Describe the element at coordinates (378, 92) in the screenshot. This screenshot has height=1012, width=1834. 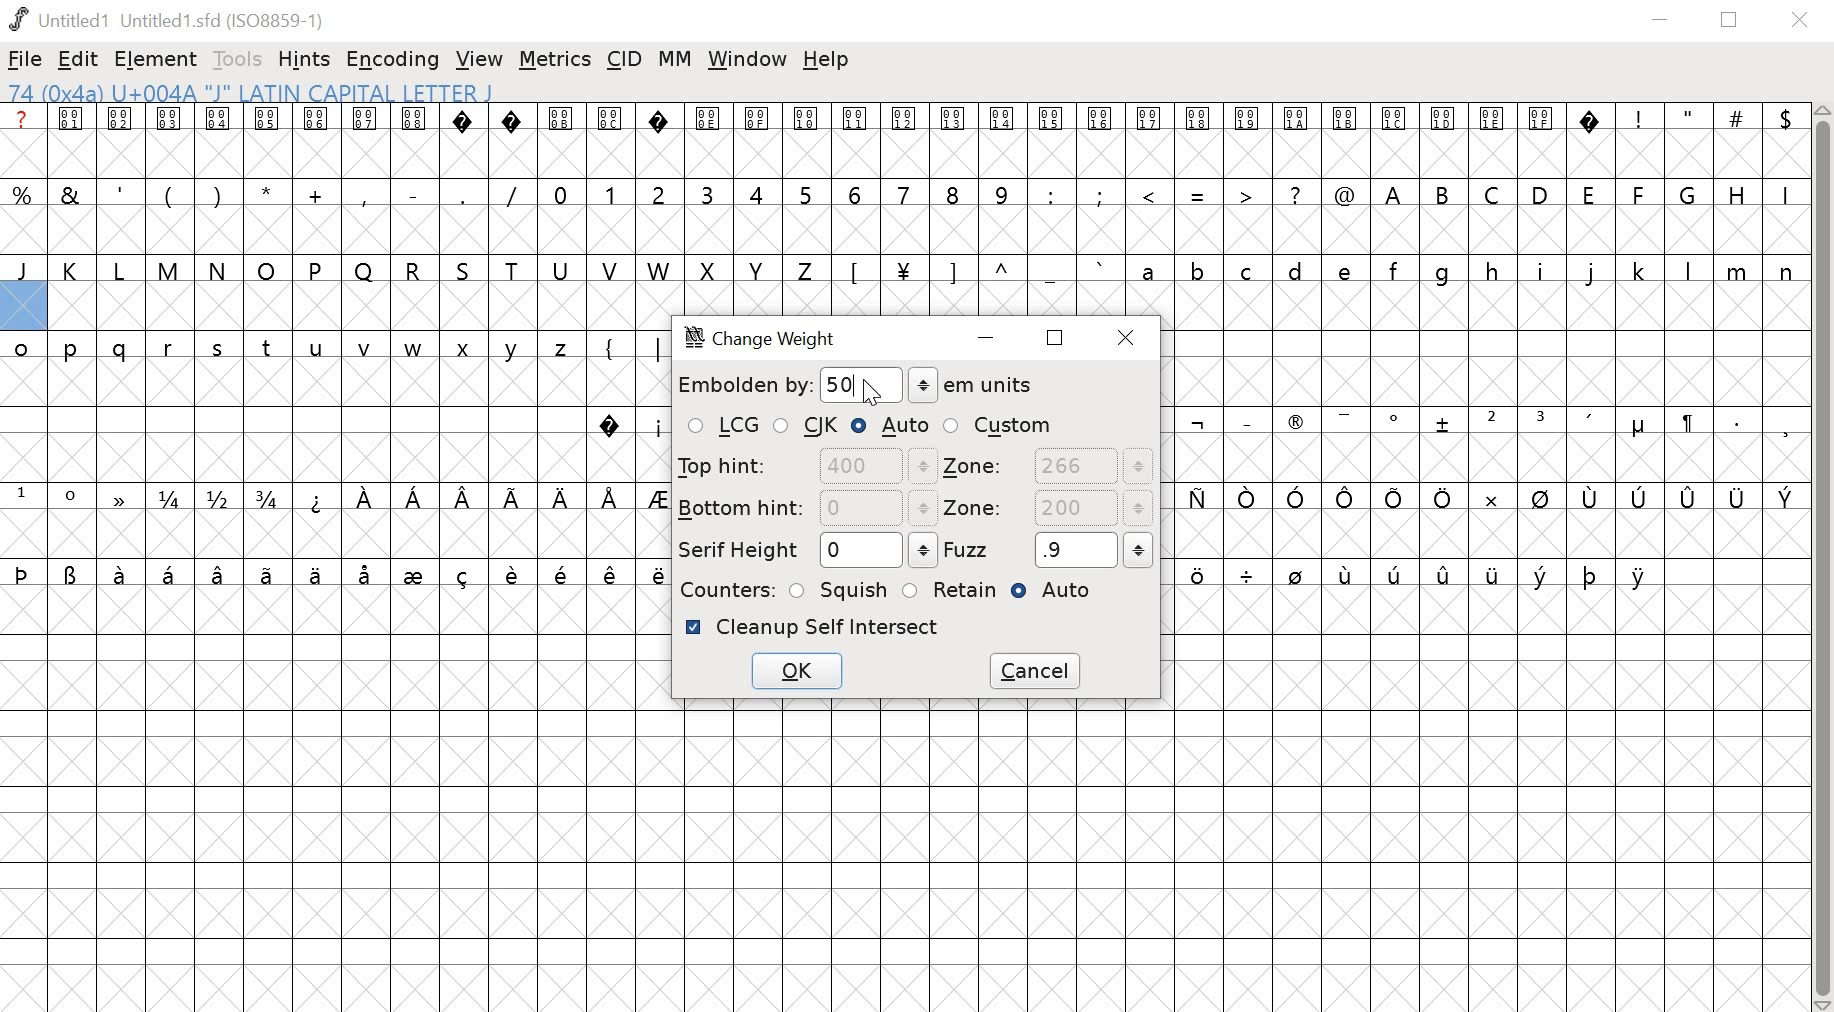
I see `74 (0x4a) U+004A "J" LATIN CAPITAL LETTER J` at that location.